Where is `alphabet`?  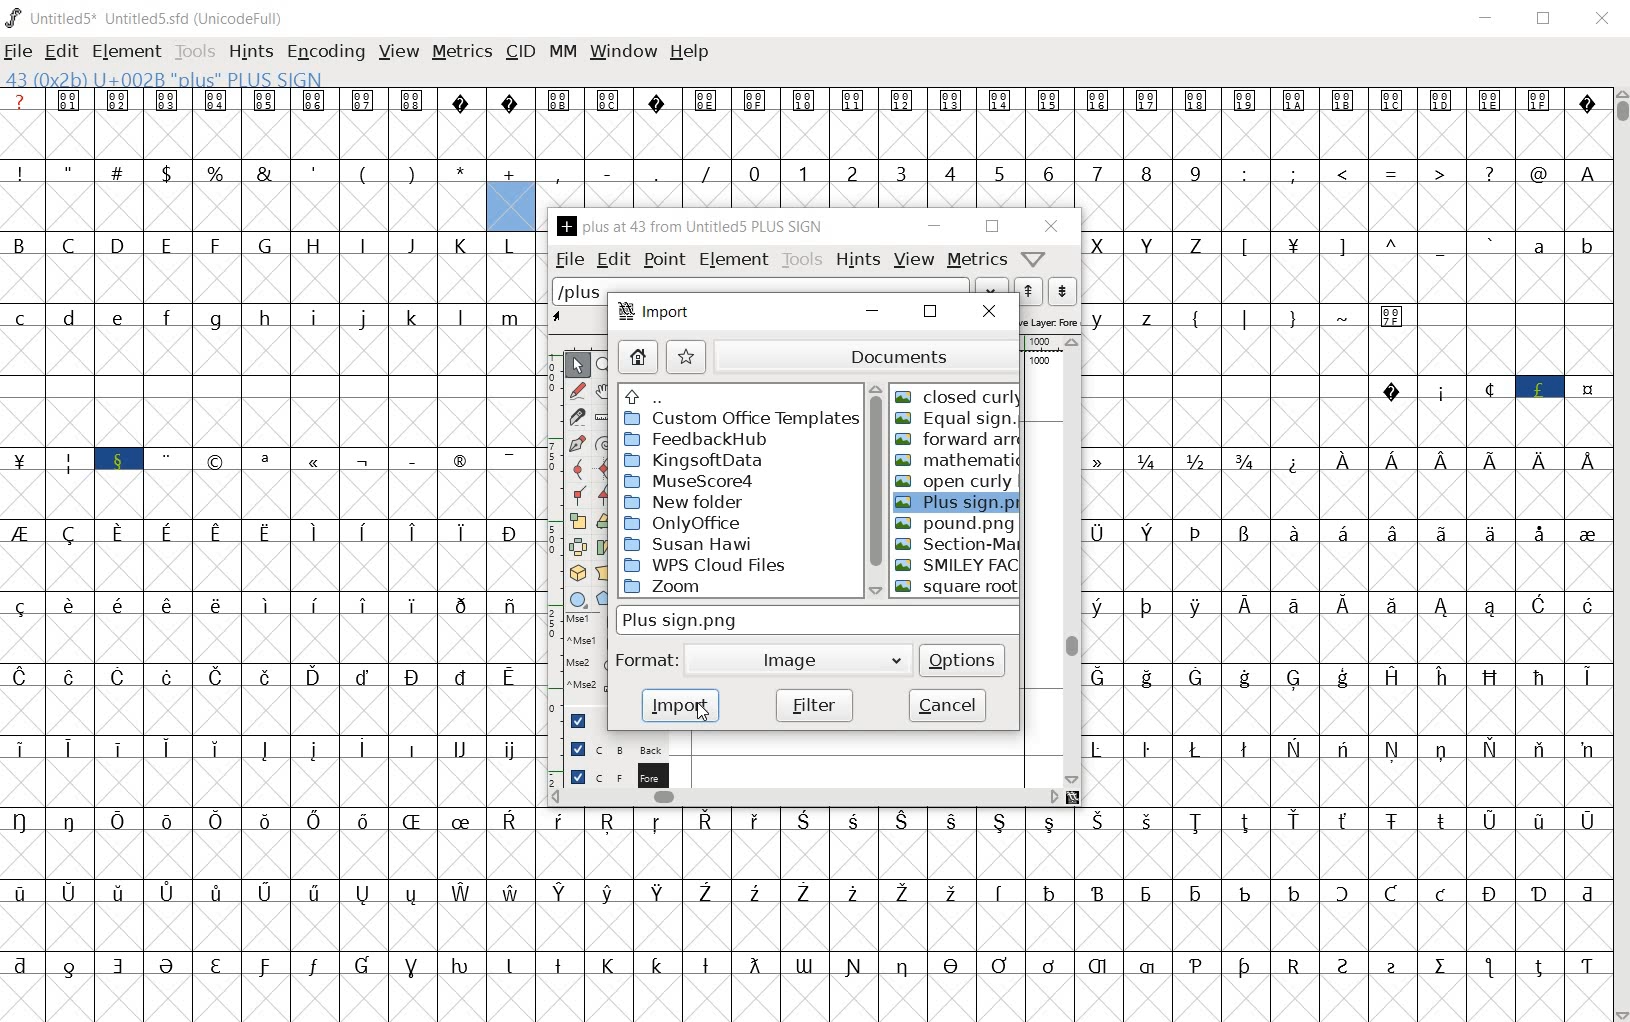 alphabet is located at coordinates (1563, 267).